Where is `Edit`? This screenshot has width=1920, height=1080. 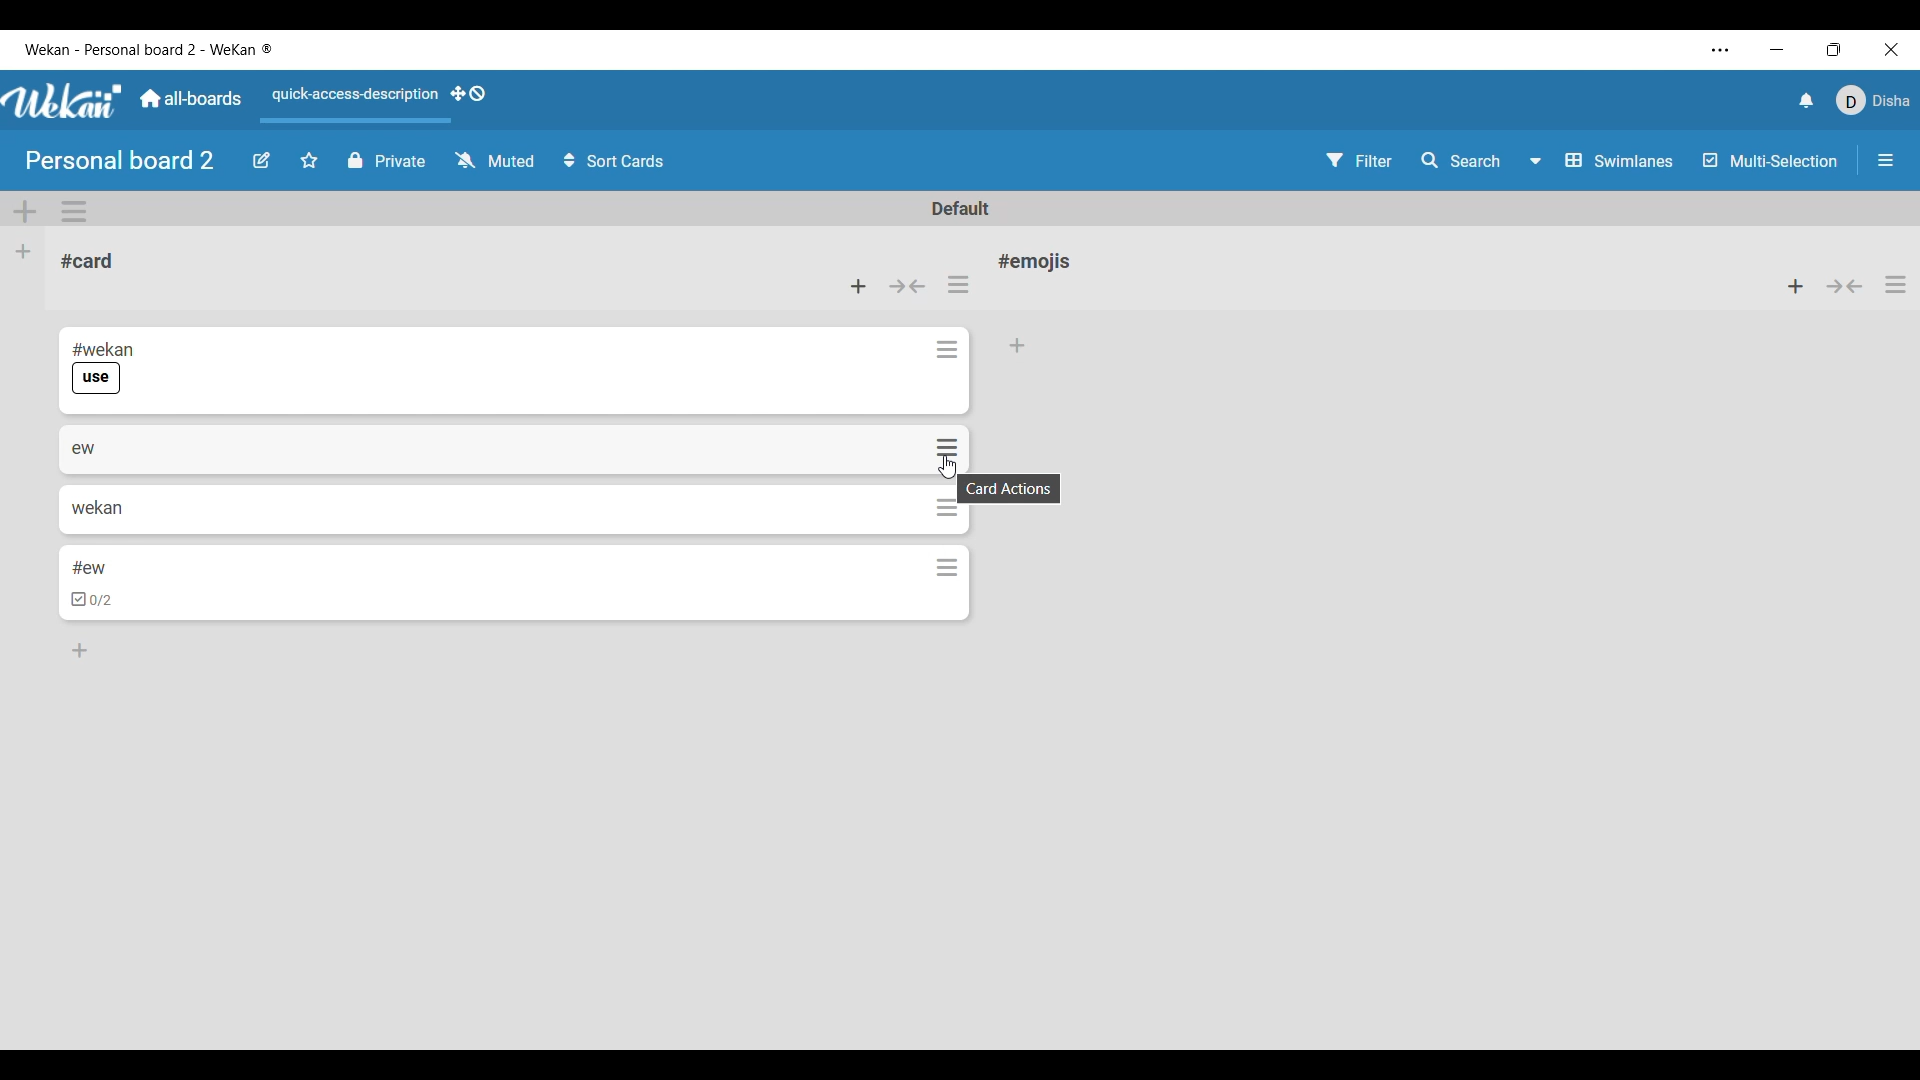
Edit is located at coordinates (261, 161).